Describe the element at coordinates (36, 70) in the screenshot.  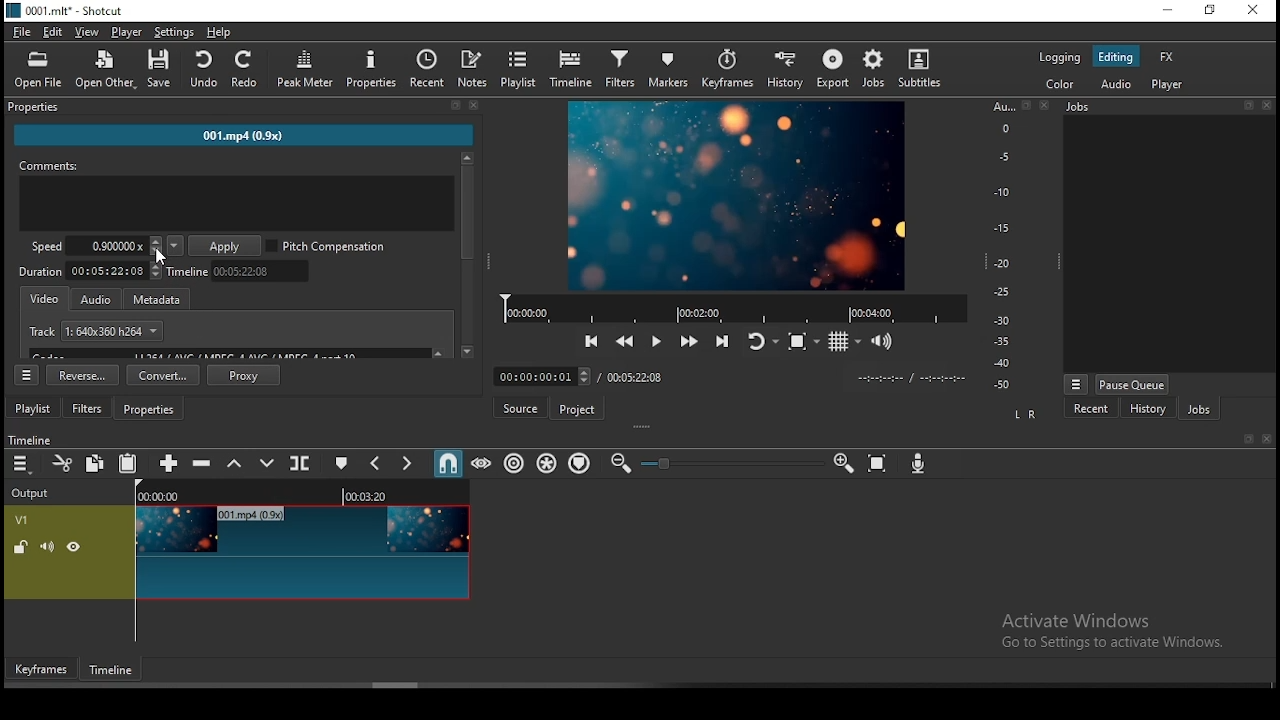
I see `Open file` at that location.